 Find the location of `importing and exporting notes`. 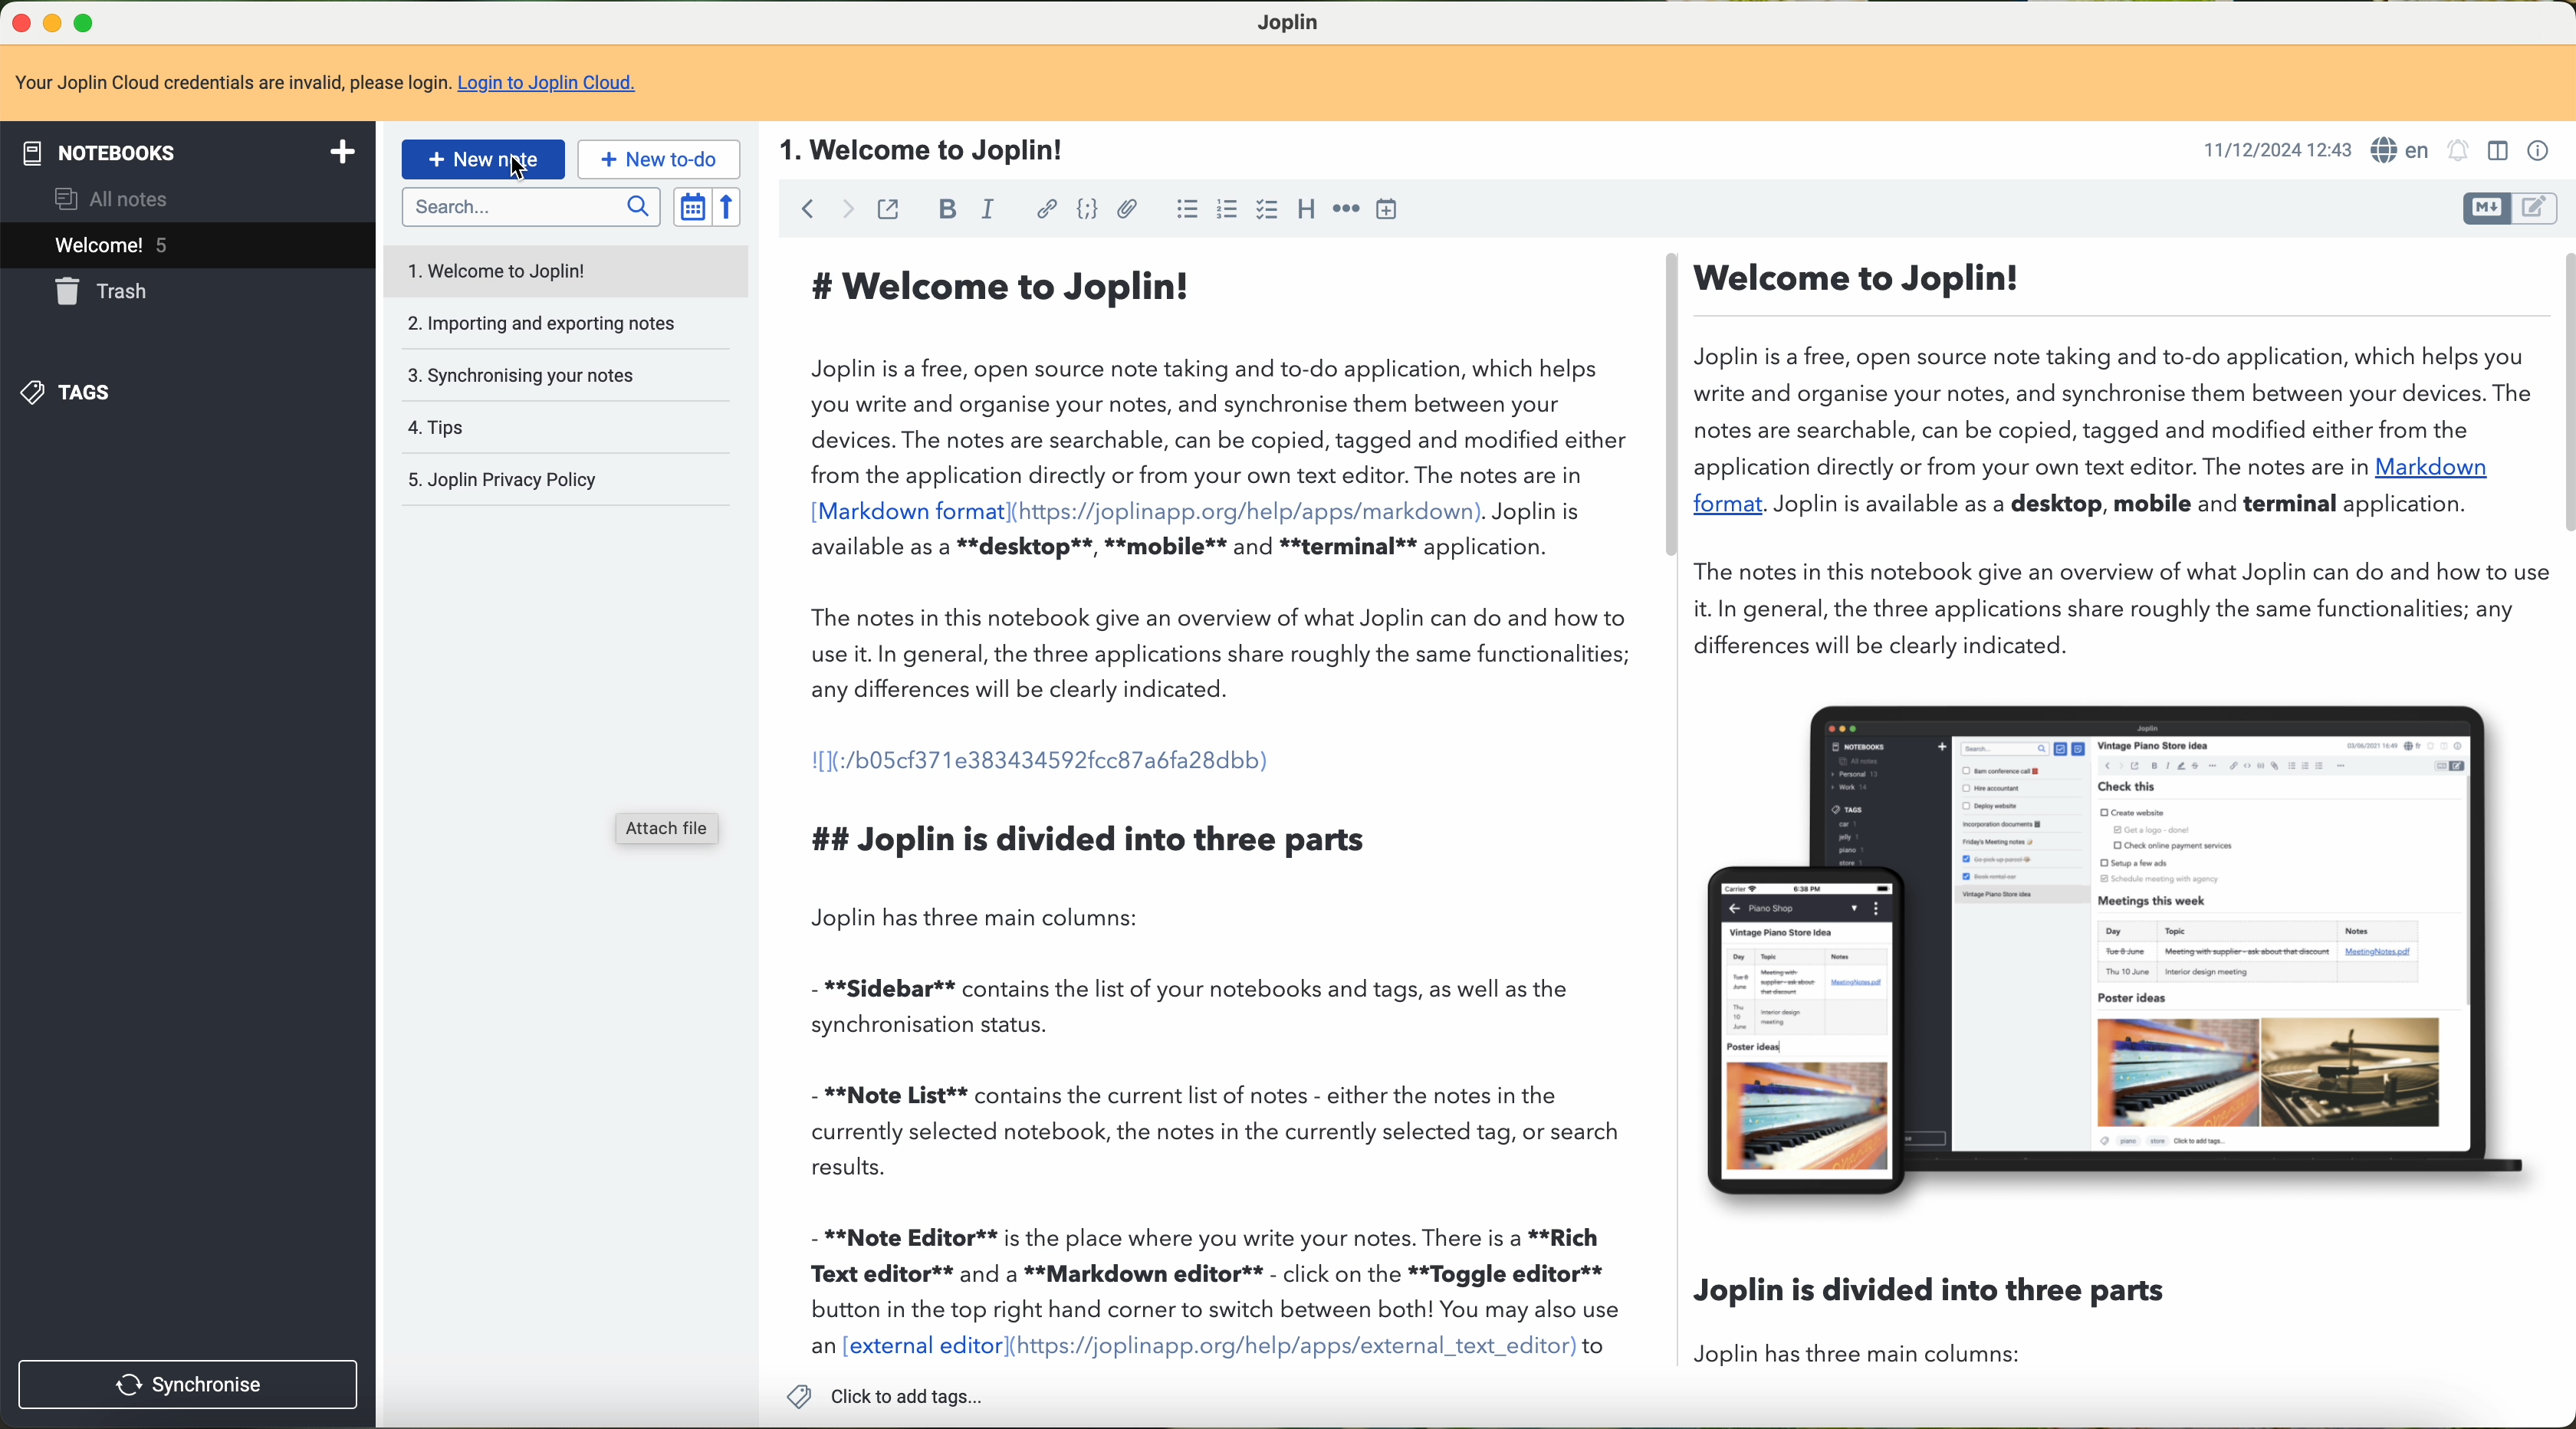

importing and exporting notes is located at coordinates (539, 323).